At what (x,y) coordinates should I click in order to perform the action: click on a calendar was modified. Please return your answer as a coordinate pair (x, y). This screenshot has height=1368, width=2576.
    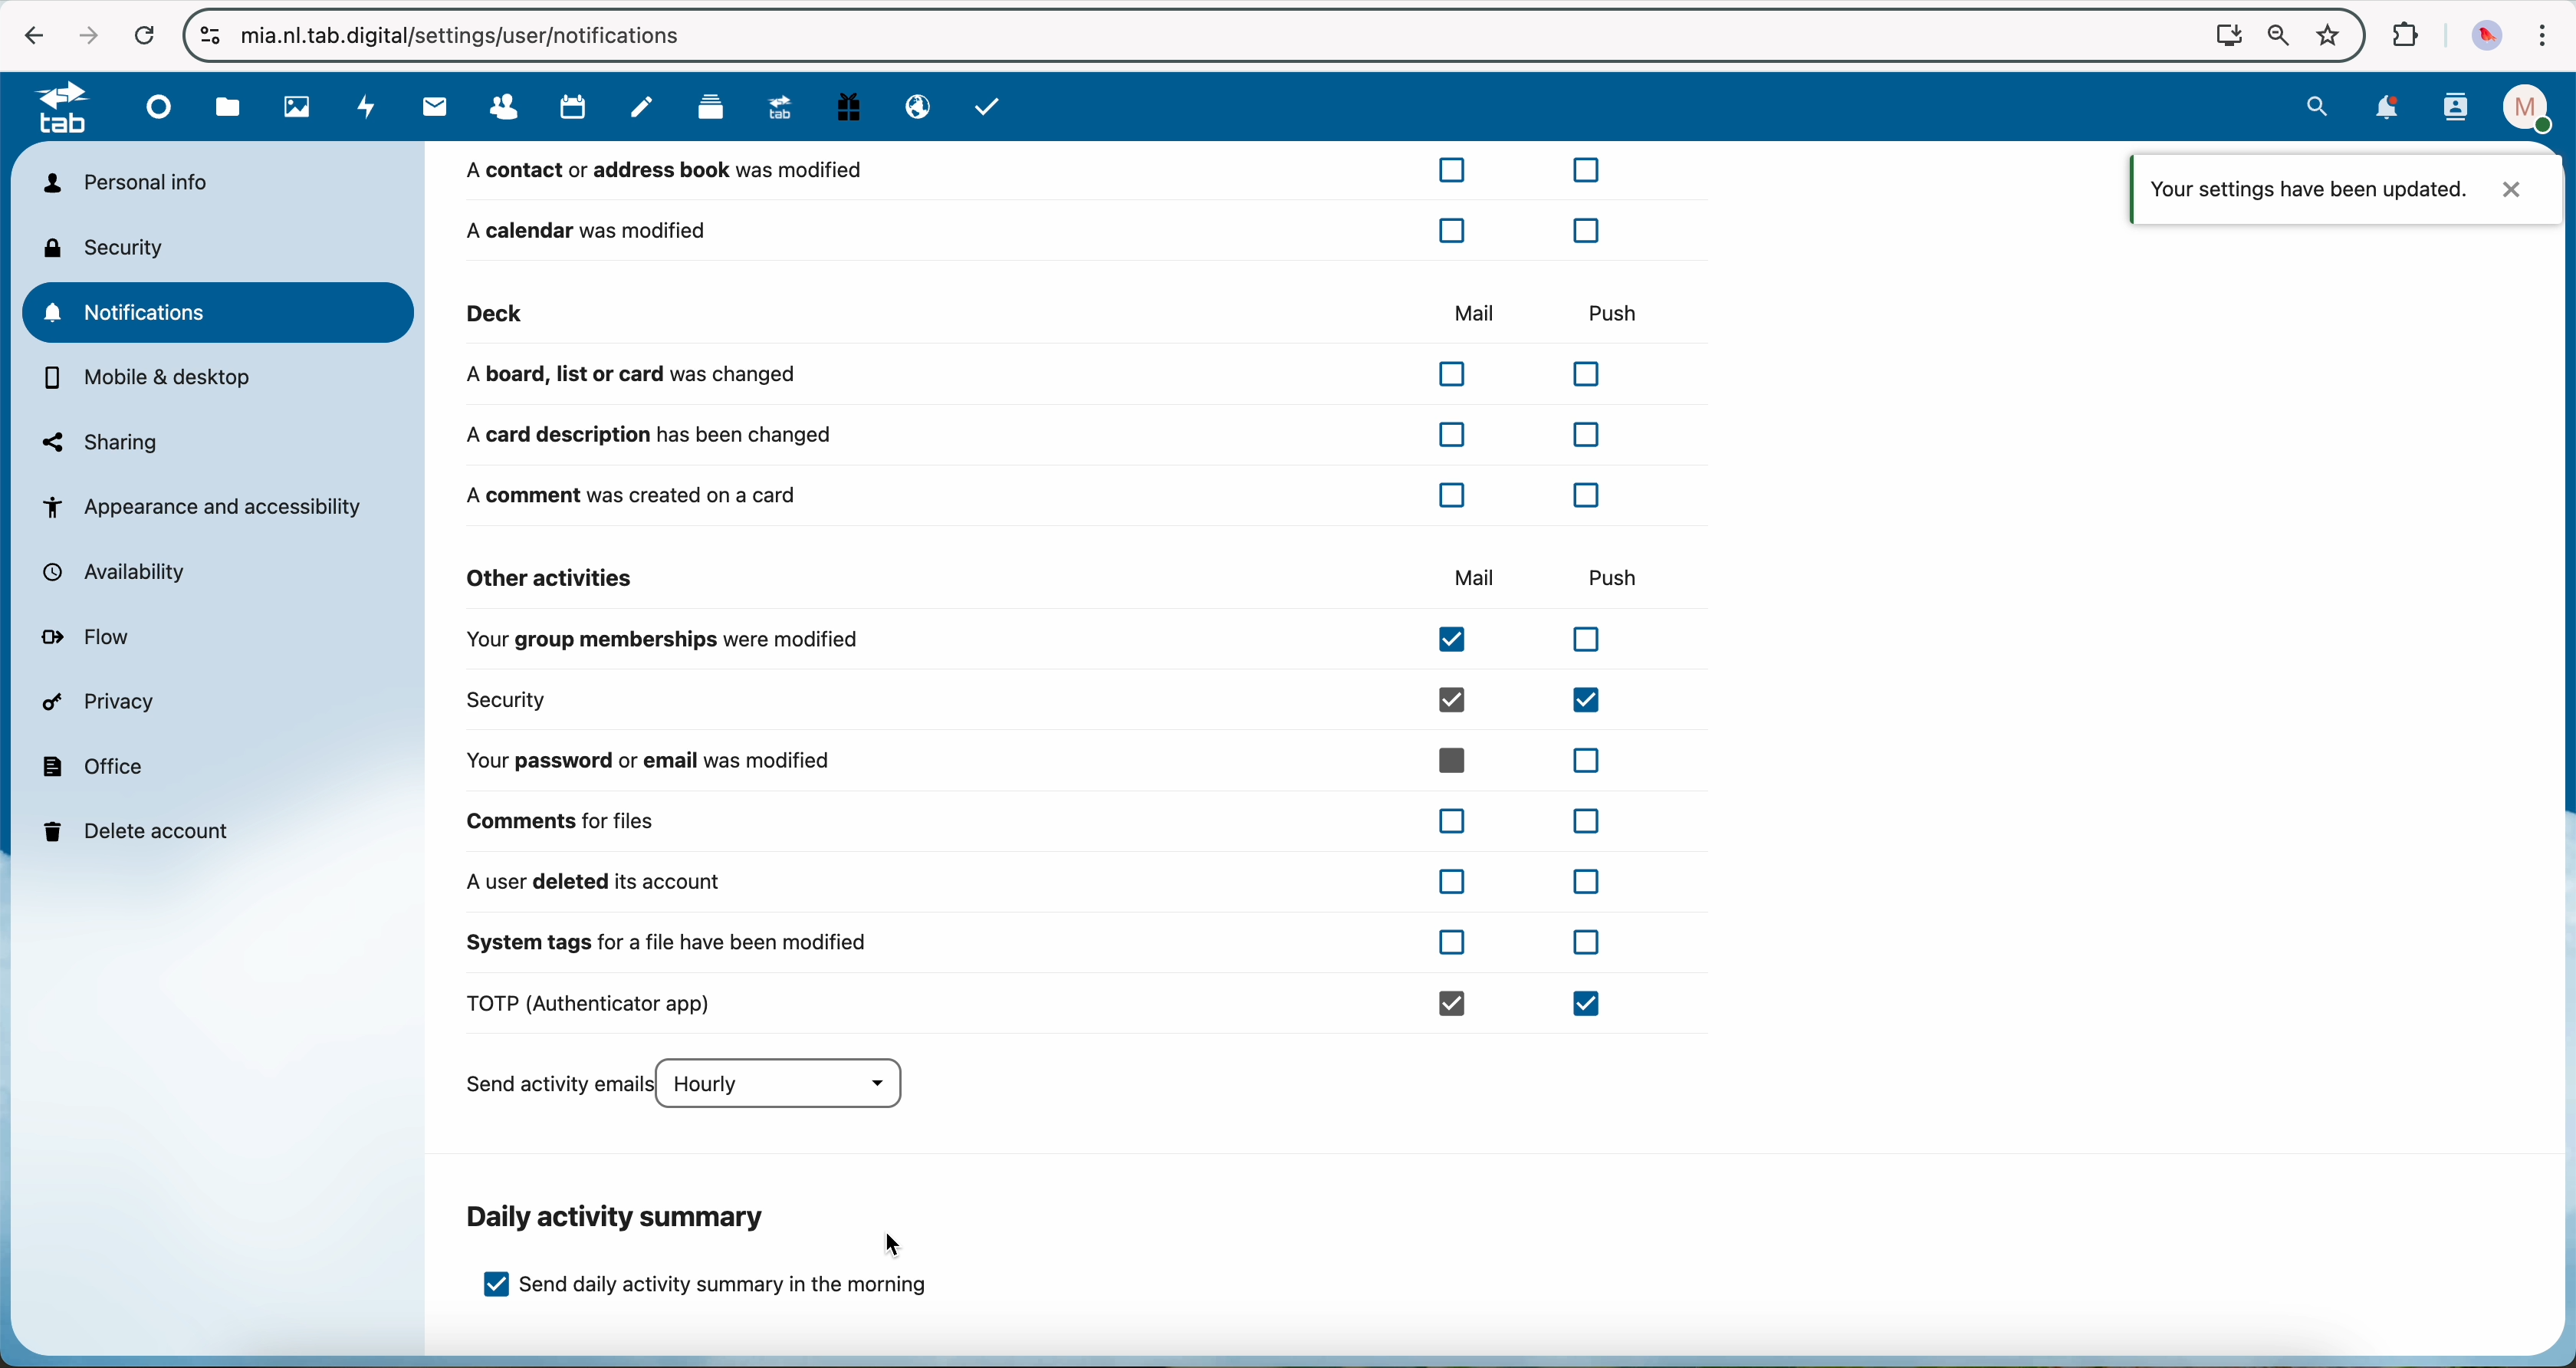
    Looking at the image, I should click on (1032, 229).